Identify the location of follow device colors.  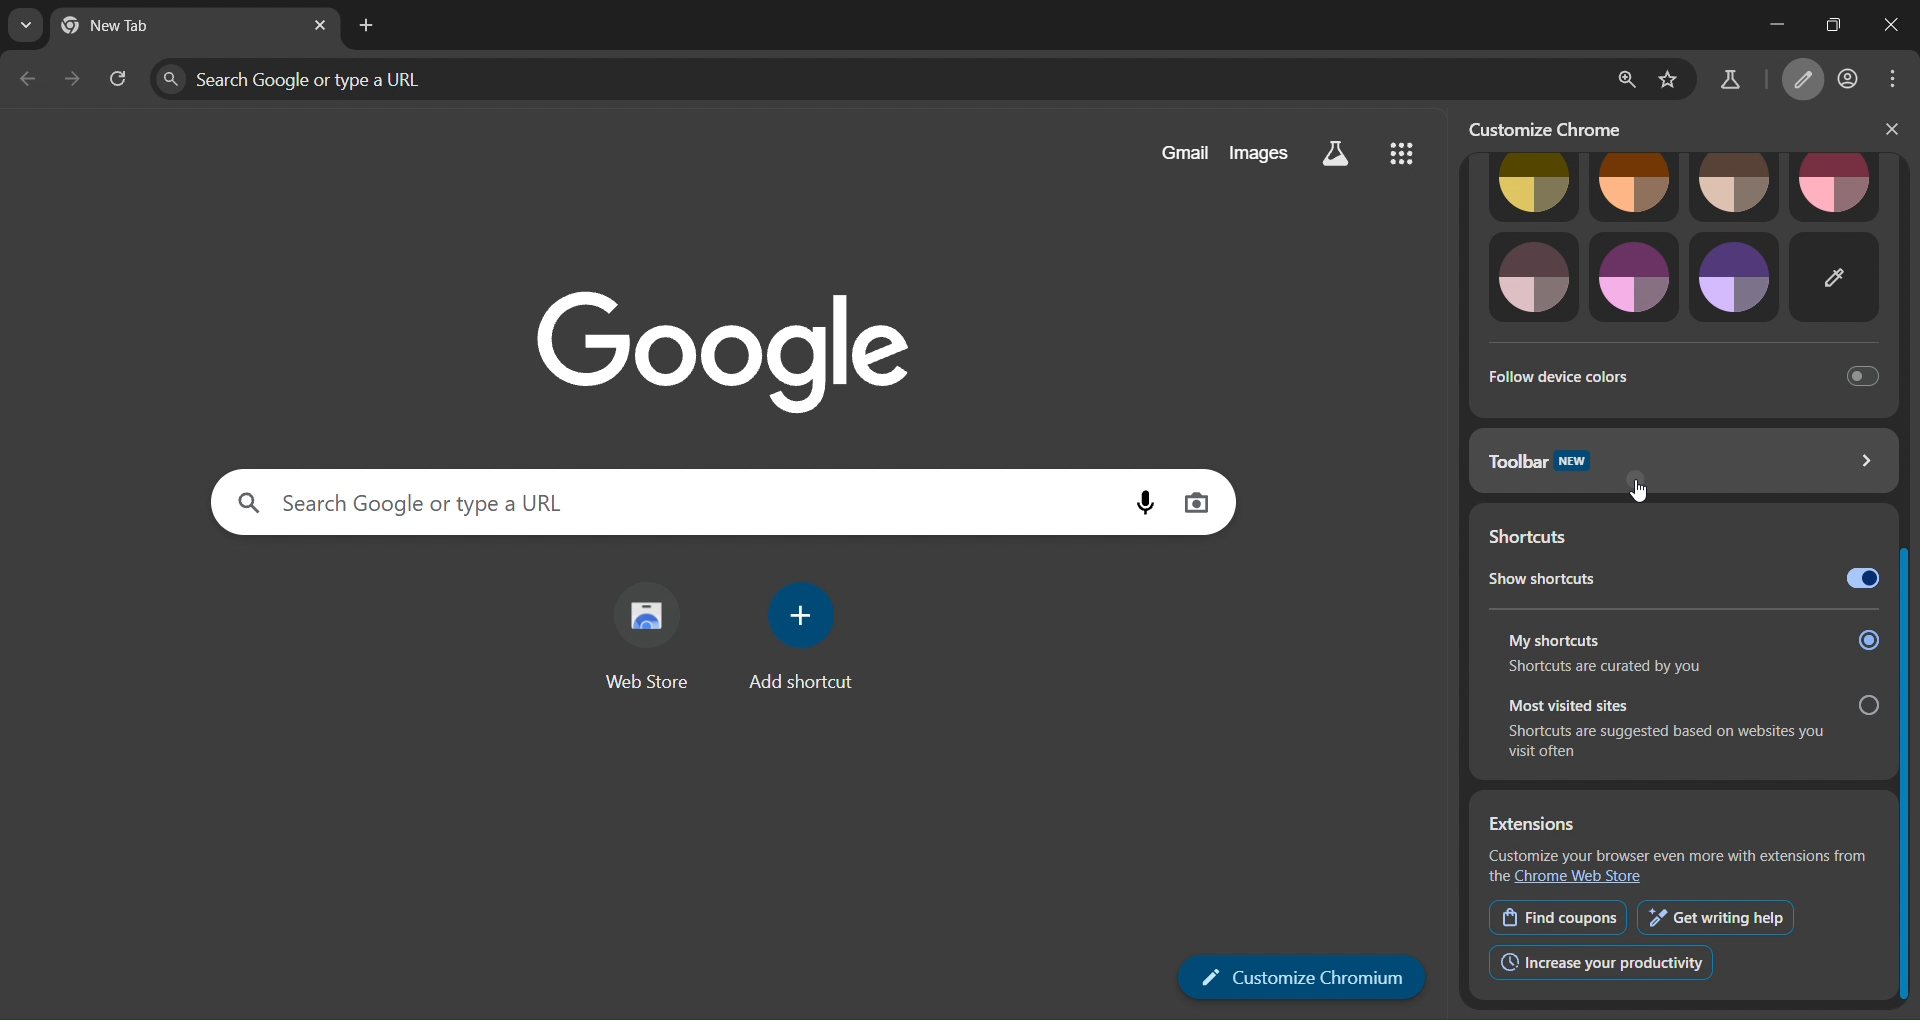
(1680, 374).